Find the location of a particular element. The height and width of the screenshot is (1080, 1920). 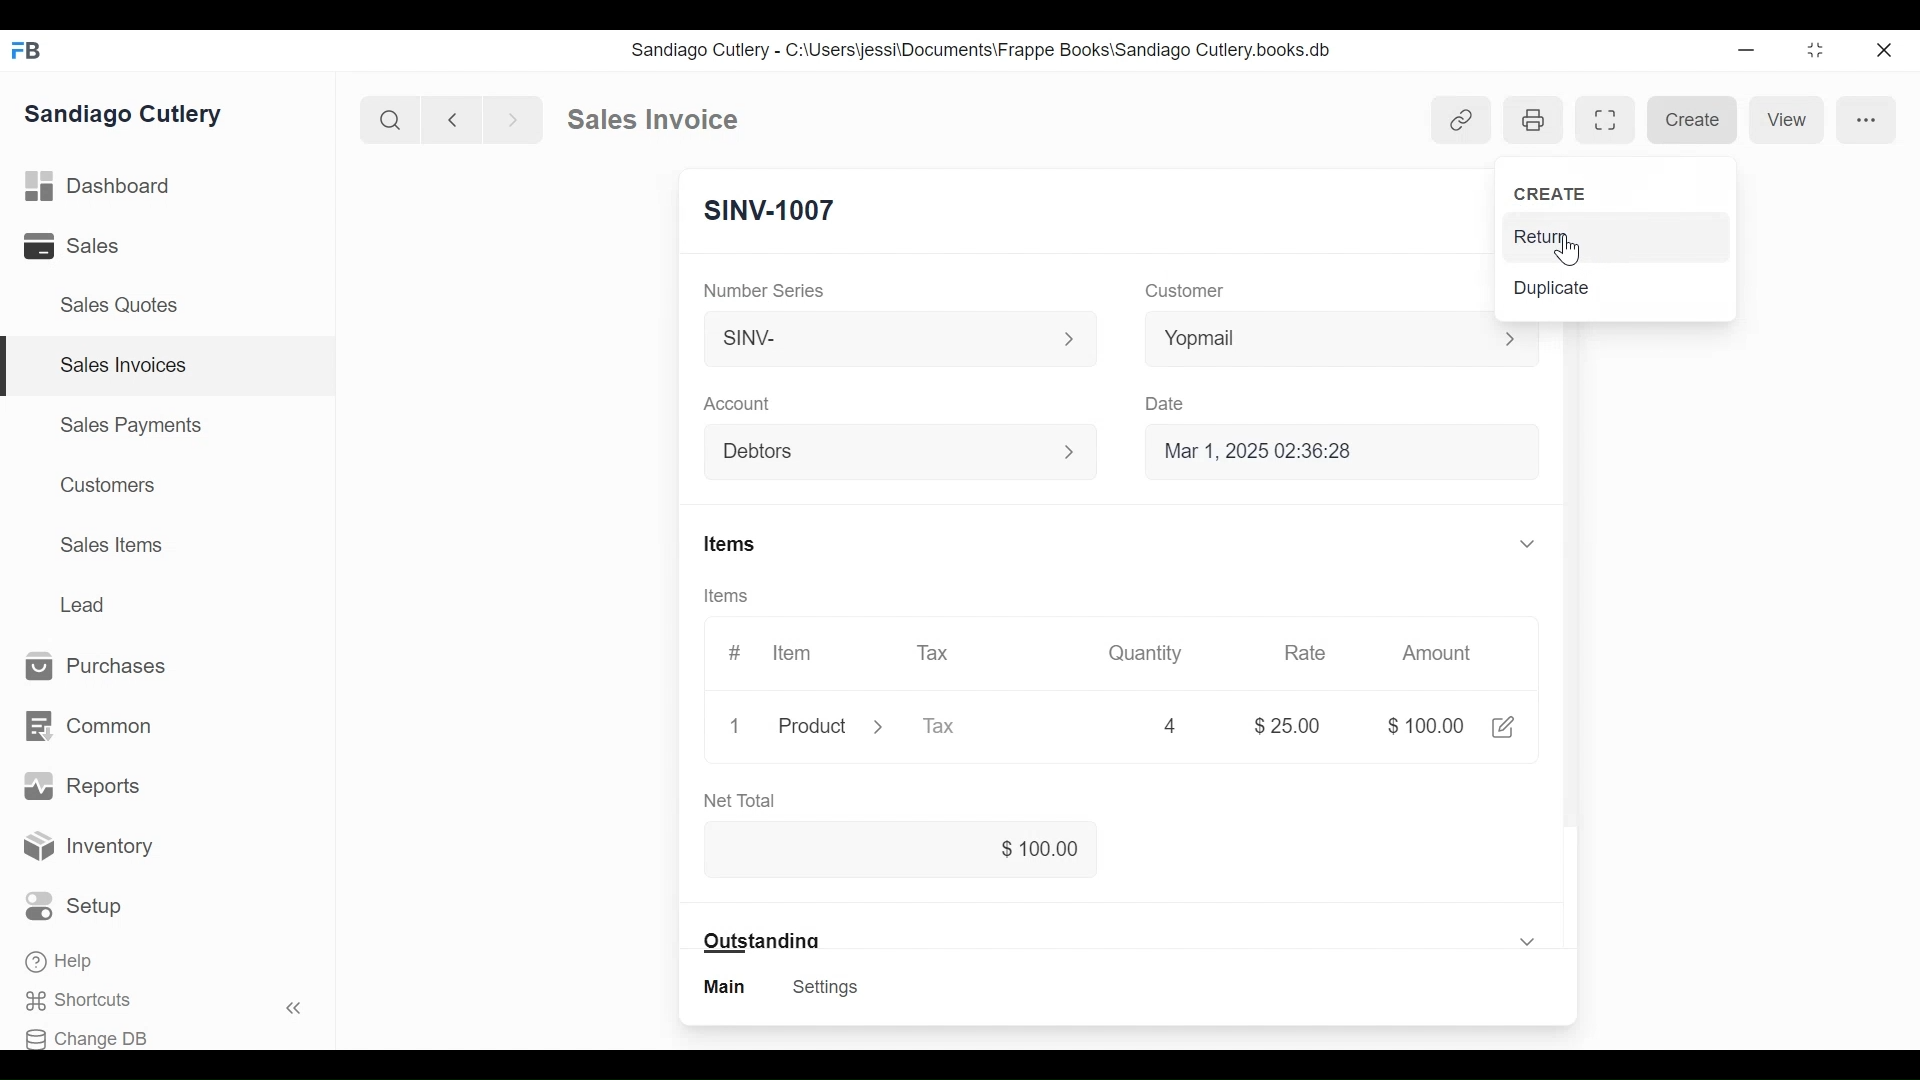

Minimize is located at coordinates (1744, 50).